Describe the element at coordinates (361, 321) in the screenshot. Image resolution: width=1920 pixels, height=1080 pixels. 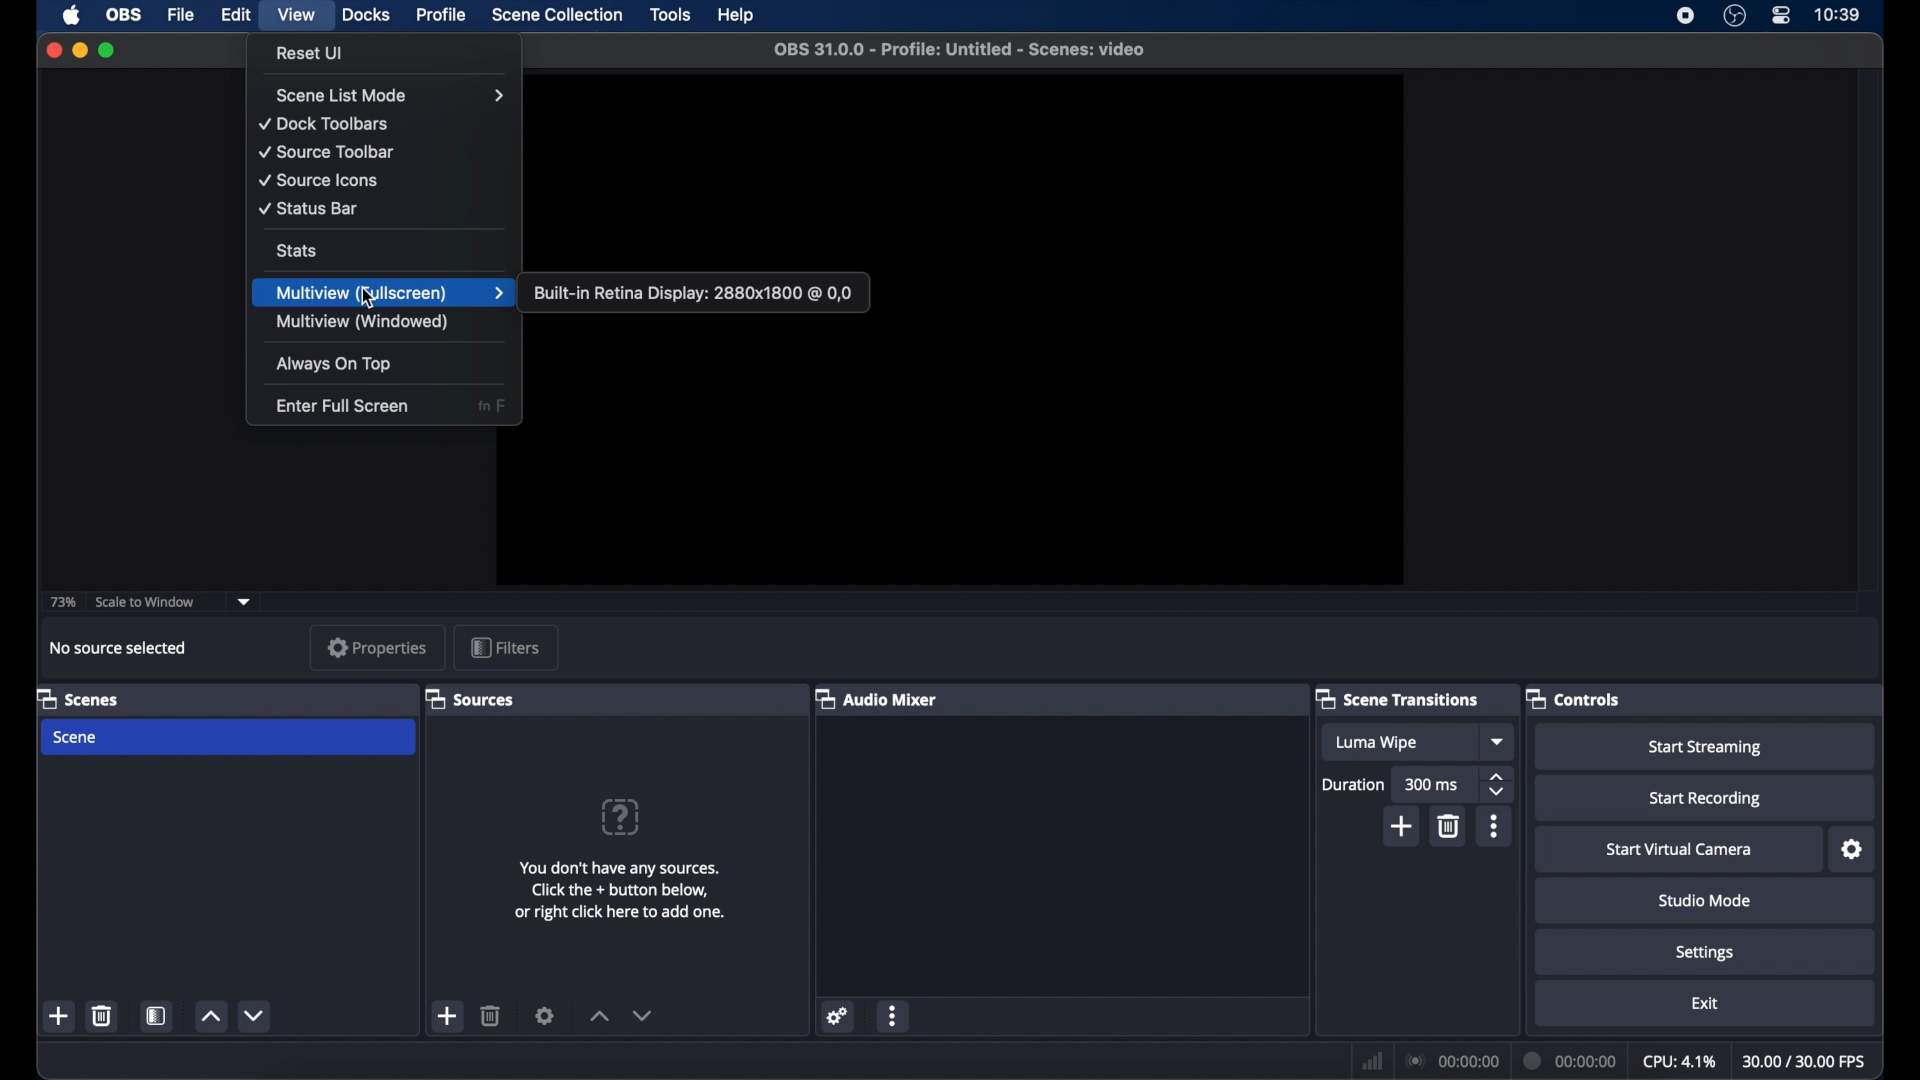
I see `multiview (windowed)` at that location.